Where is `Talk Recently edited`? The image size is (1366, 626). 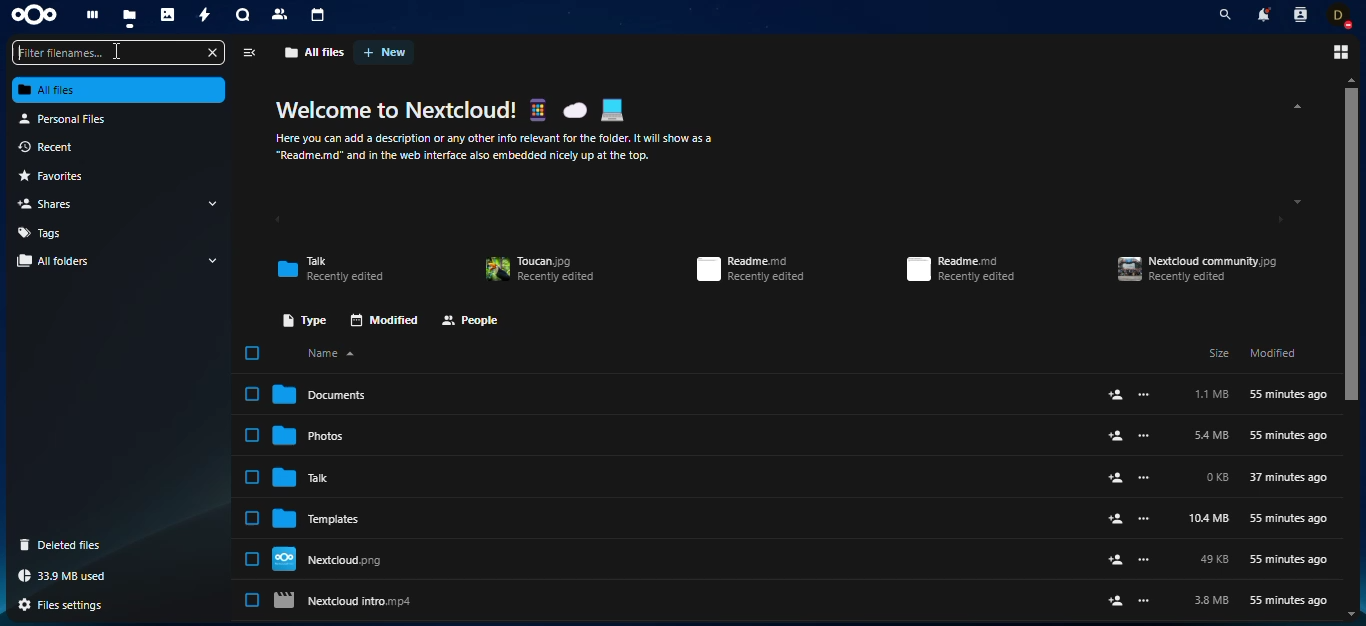 Talk Recently edited is located at coordinates (330, 269).